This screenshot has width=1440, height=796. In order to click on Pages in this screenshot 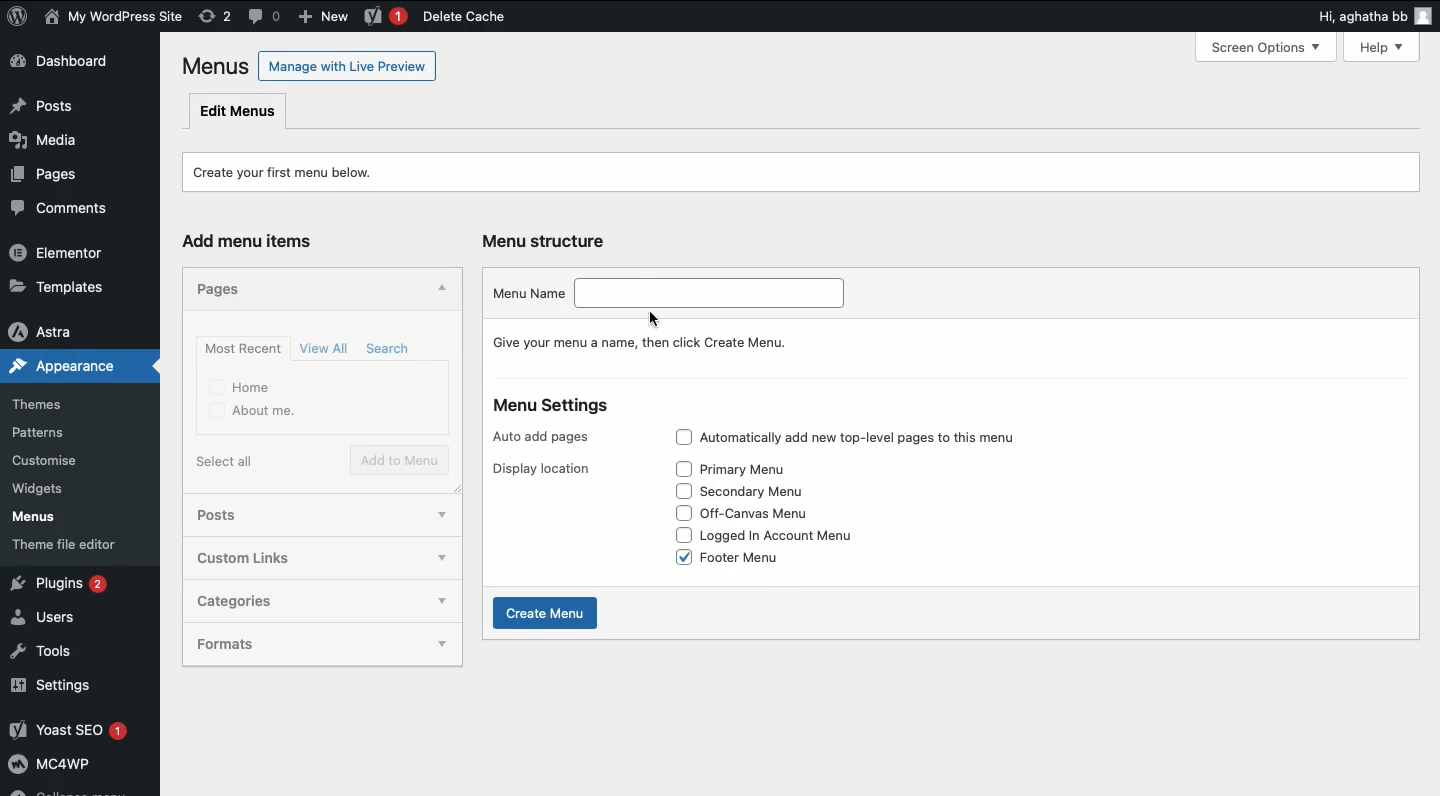, I will do `click(43, 179)`.